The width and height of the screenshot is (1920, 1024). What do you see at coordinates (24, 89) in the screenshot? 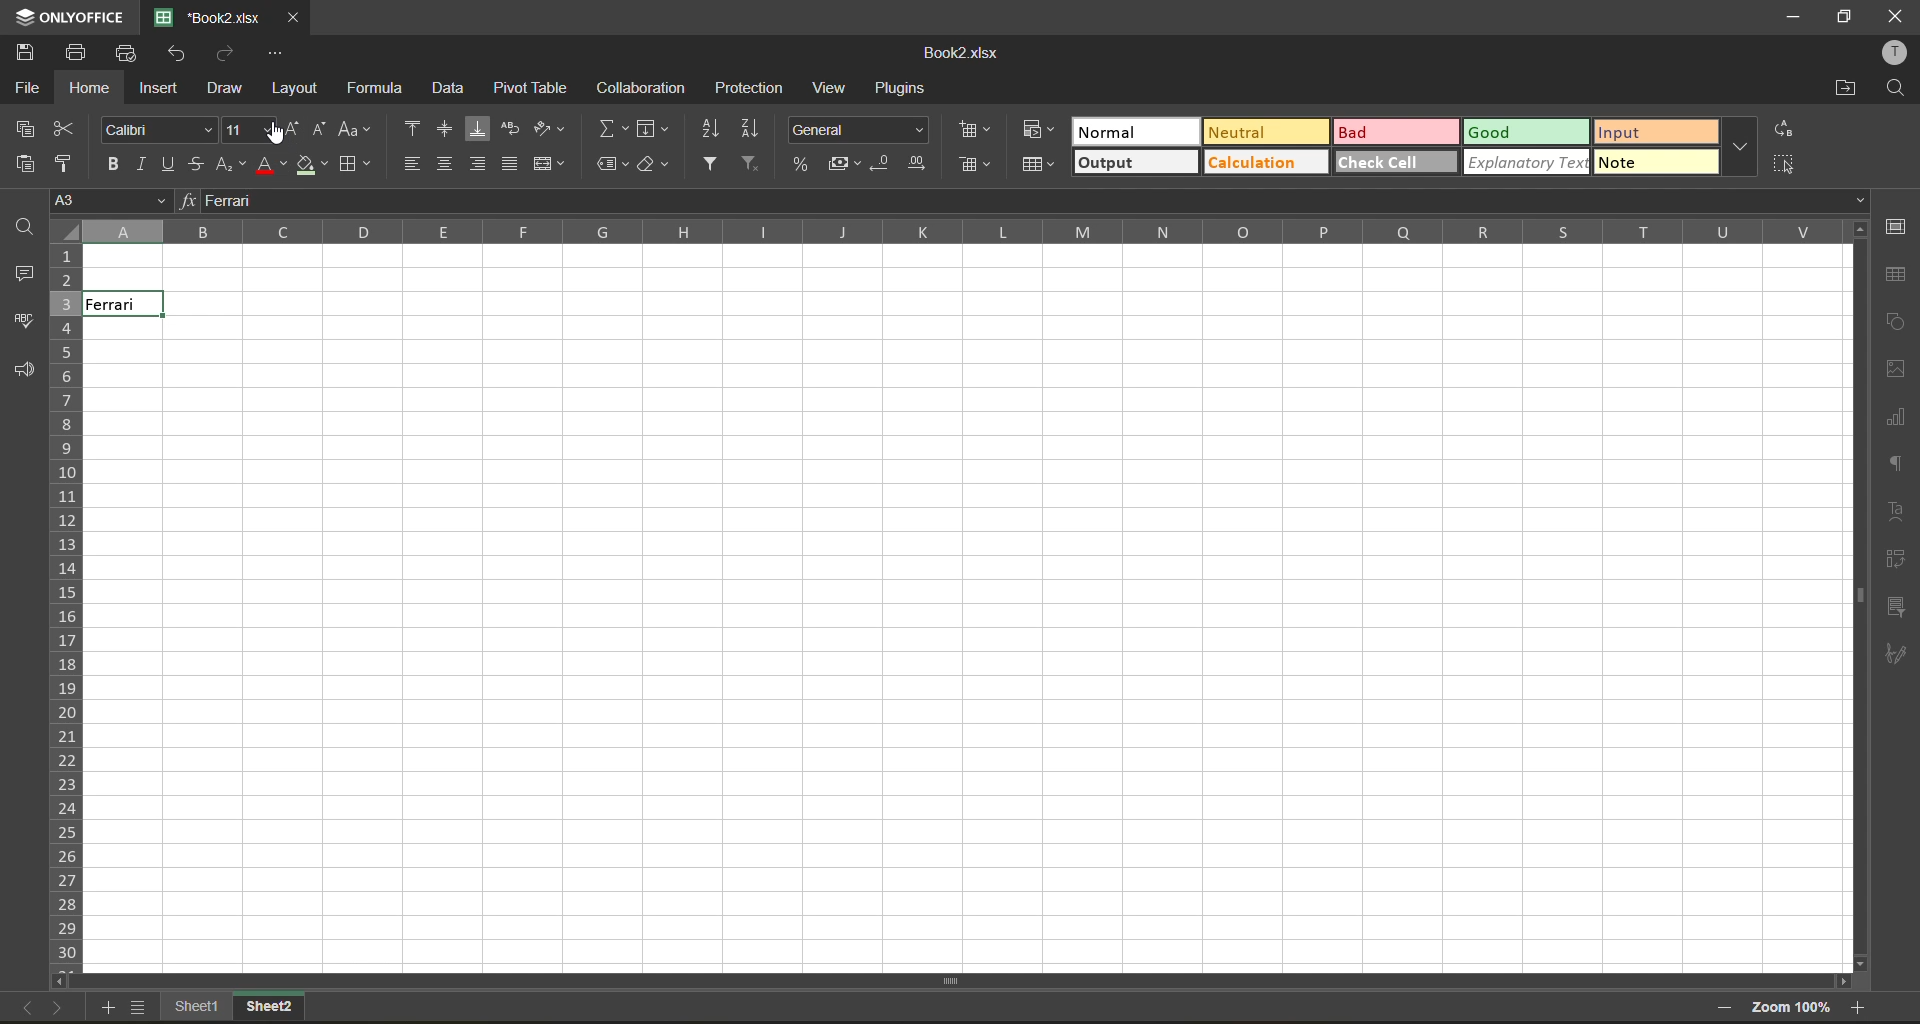
I see `file` at bounding box center [24, 89].